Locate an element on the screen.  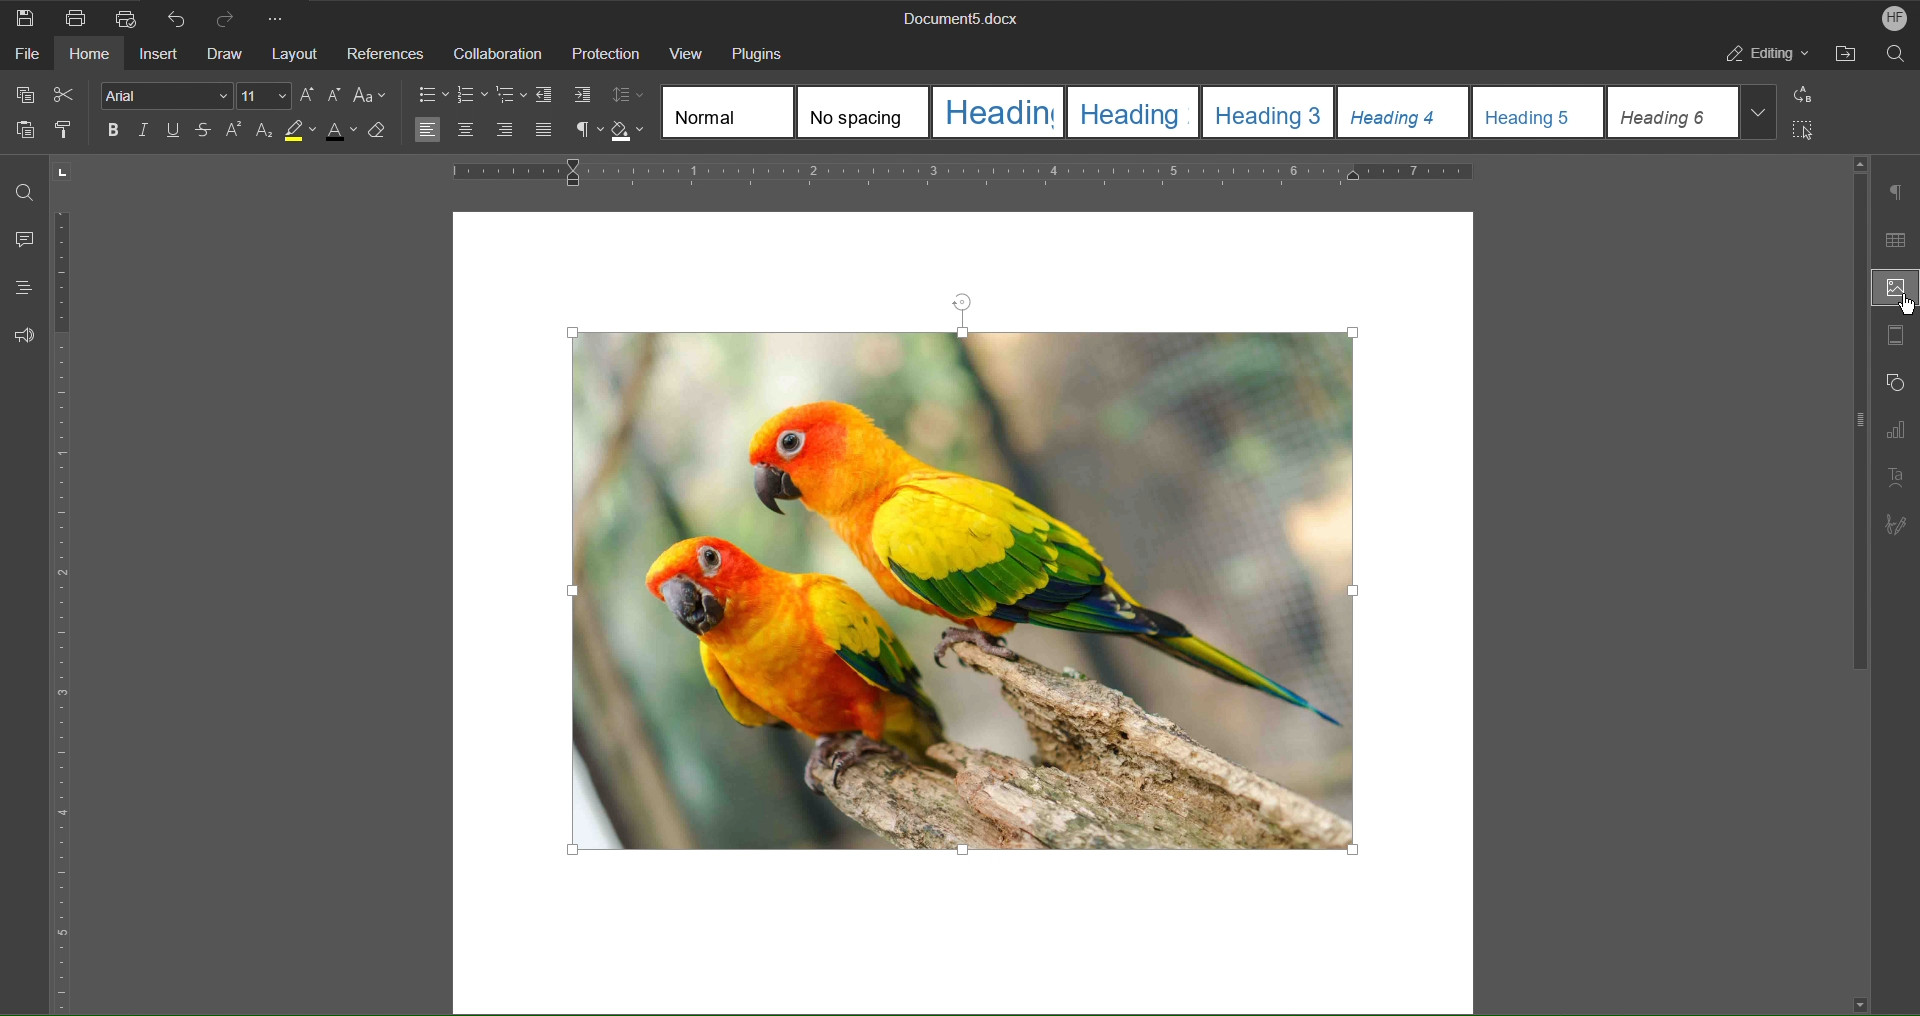
Draw is located at coordinates (227, 54).